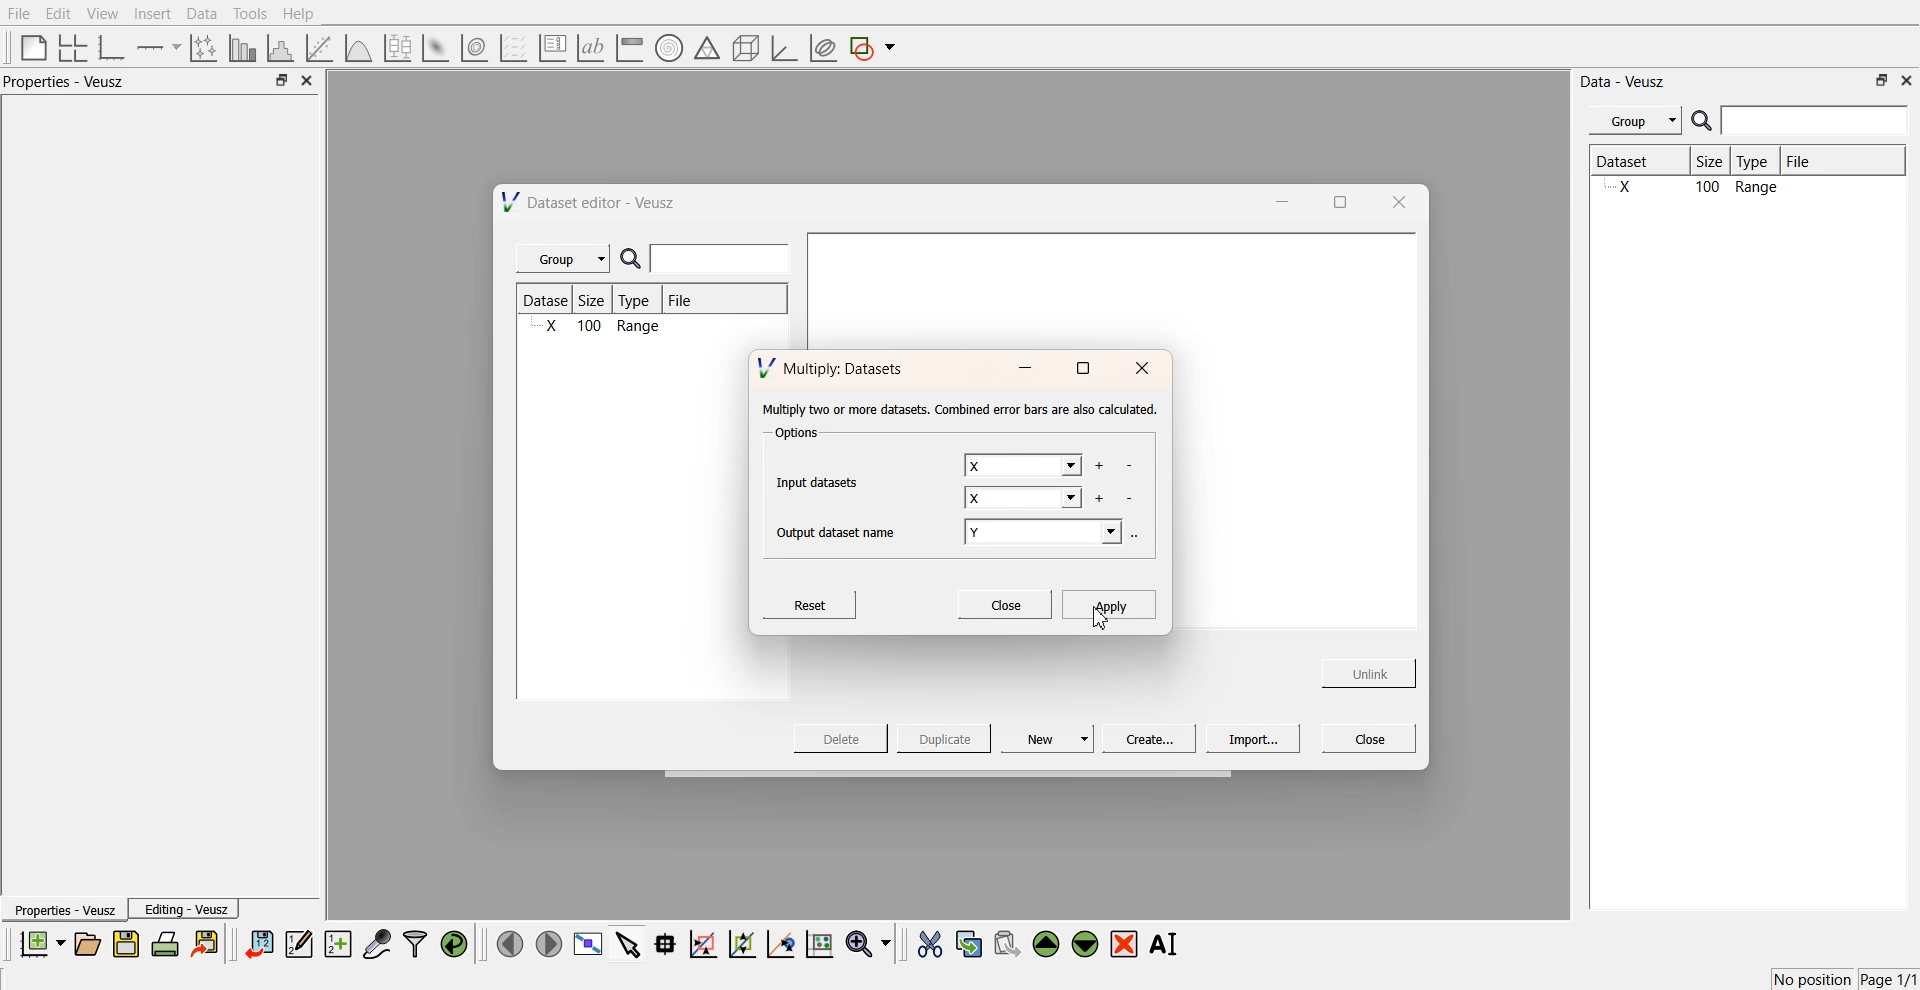 The width and height of the screenshot is (1920, 990). What do you see at coordinates (1715, 163) in the screenshot?
I see `Size` at bounding box center [1715, 163].